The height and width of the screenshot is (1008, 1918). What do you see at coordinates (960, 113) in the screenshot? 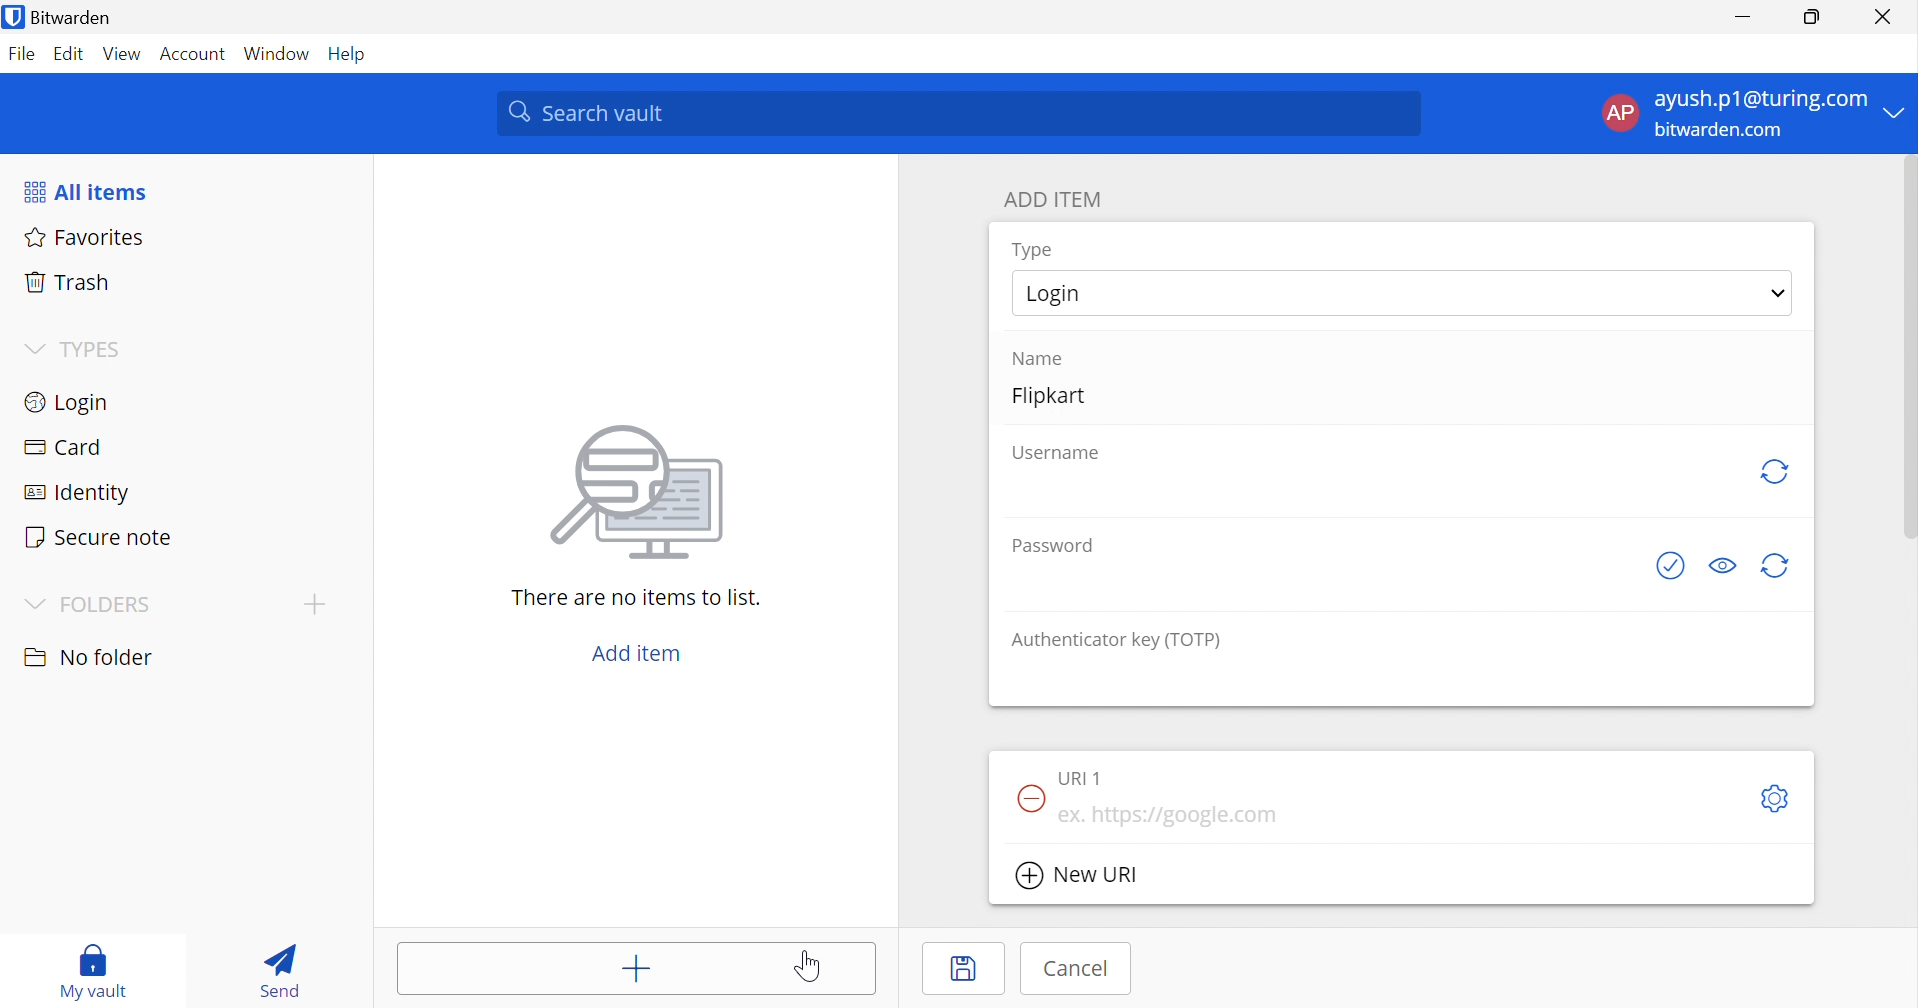
I see `Search Vault` at bounding box center [960, 113].